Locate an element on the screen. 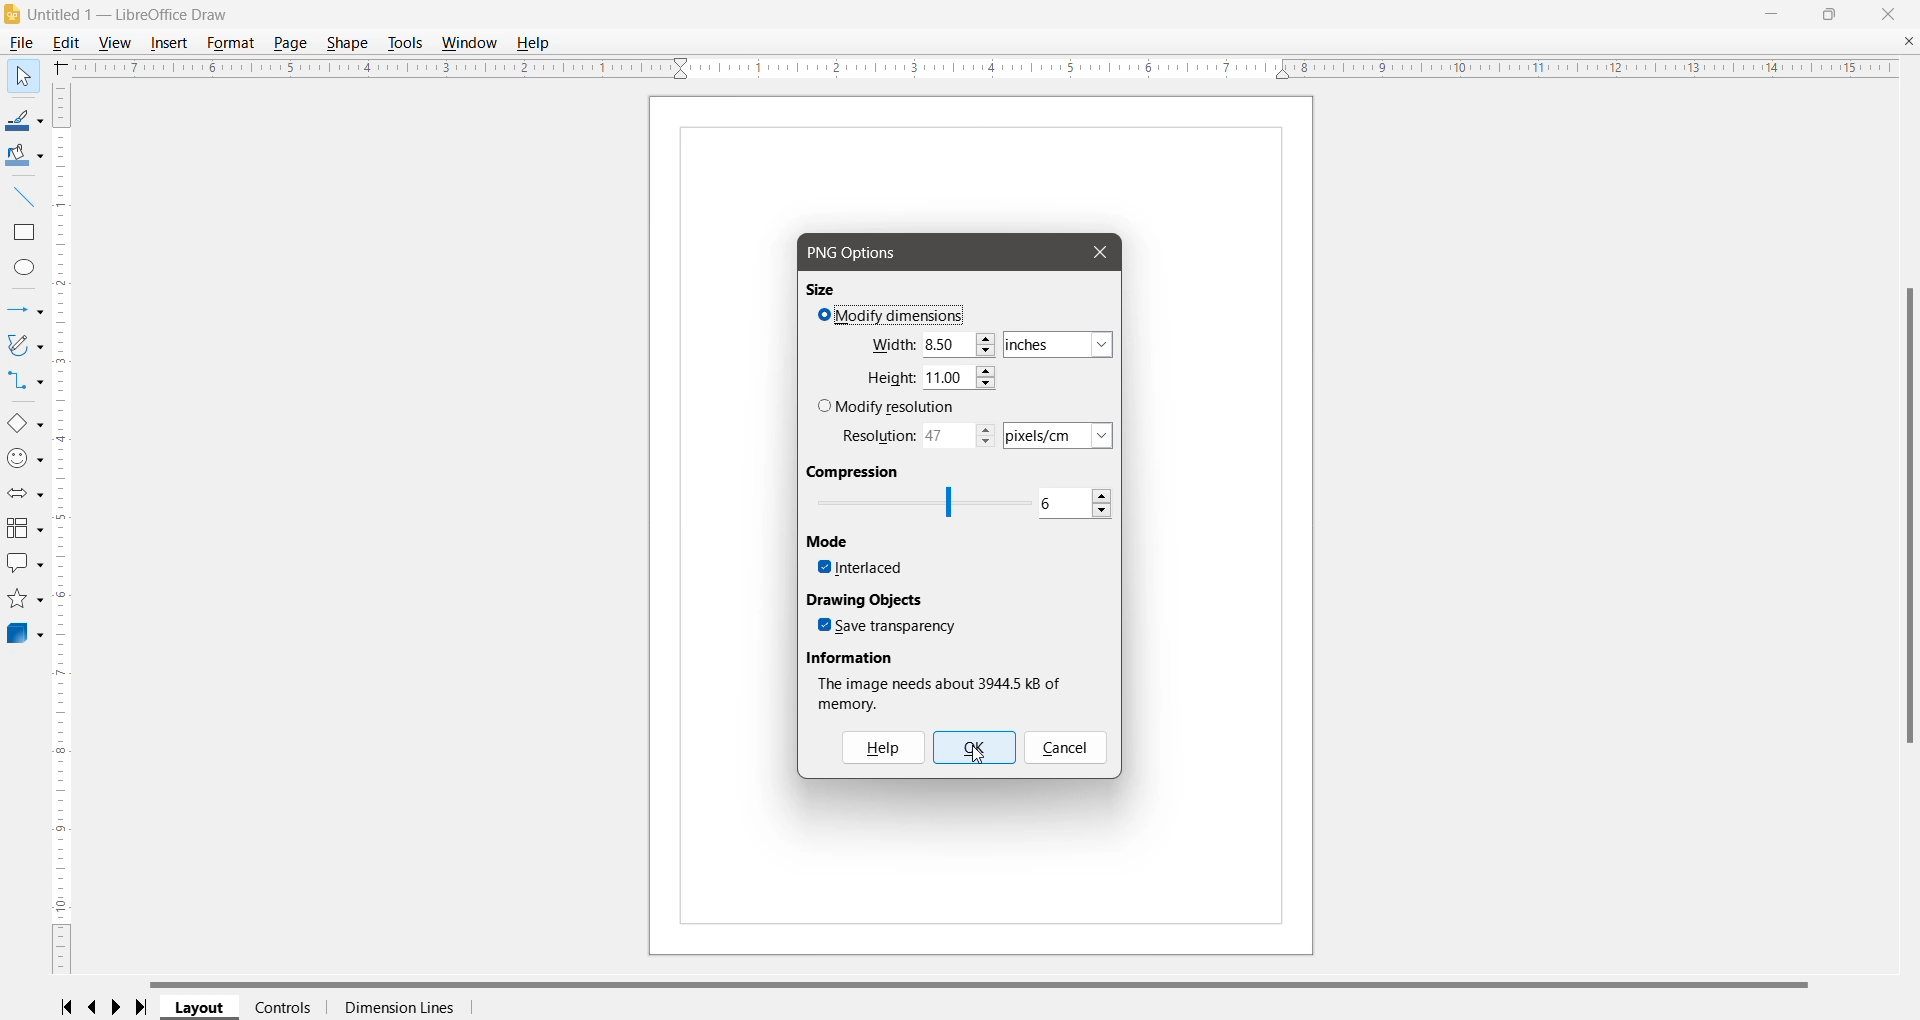 The width and height of the screenshot is (1920, 1020). Format is located at coordinates (232, 43).